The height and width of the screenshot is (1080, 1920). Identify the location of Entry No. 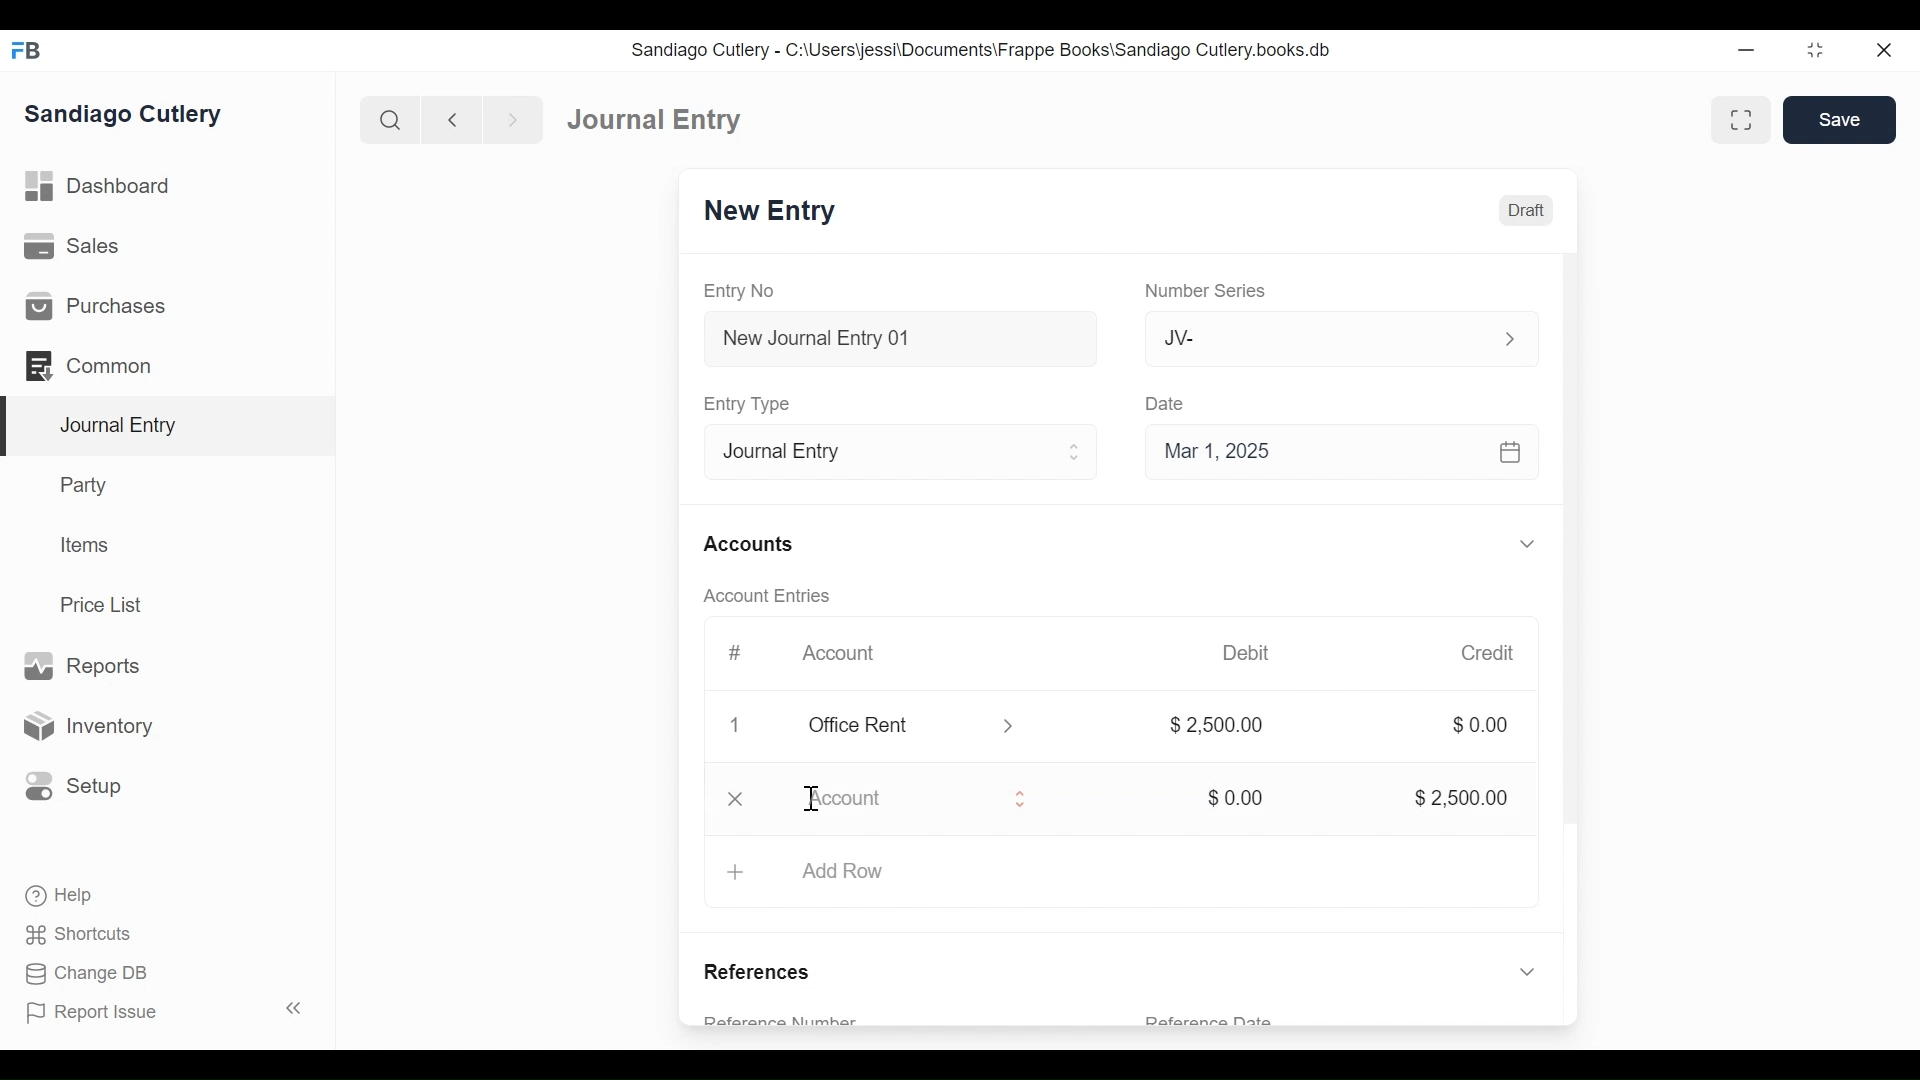
(747, 291).